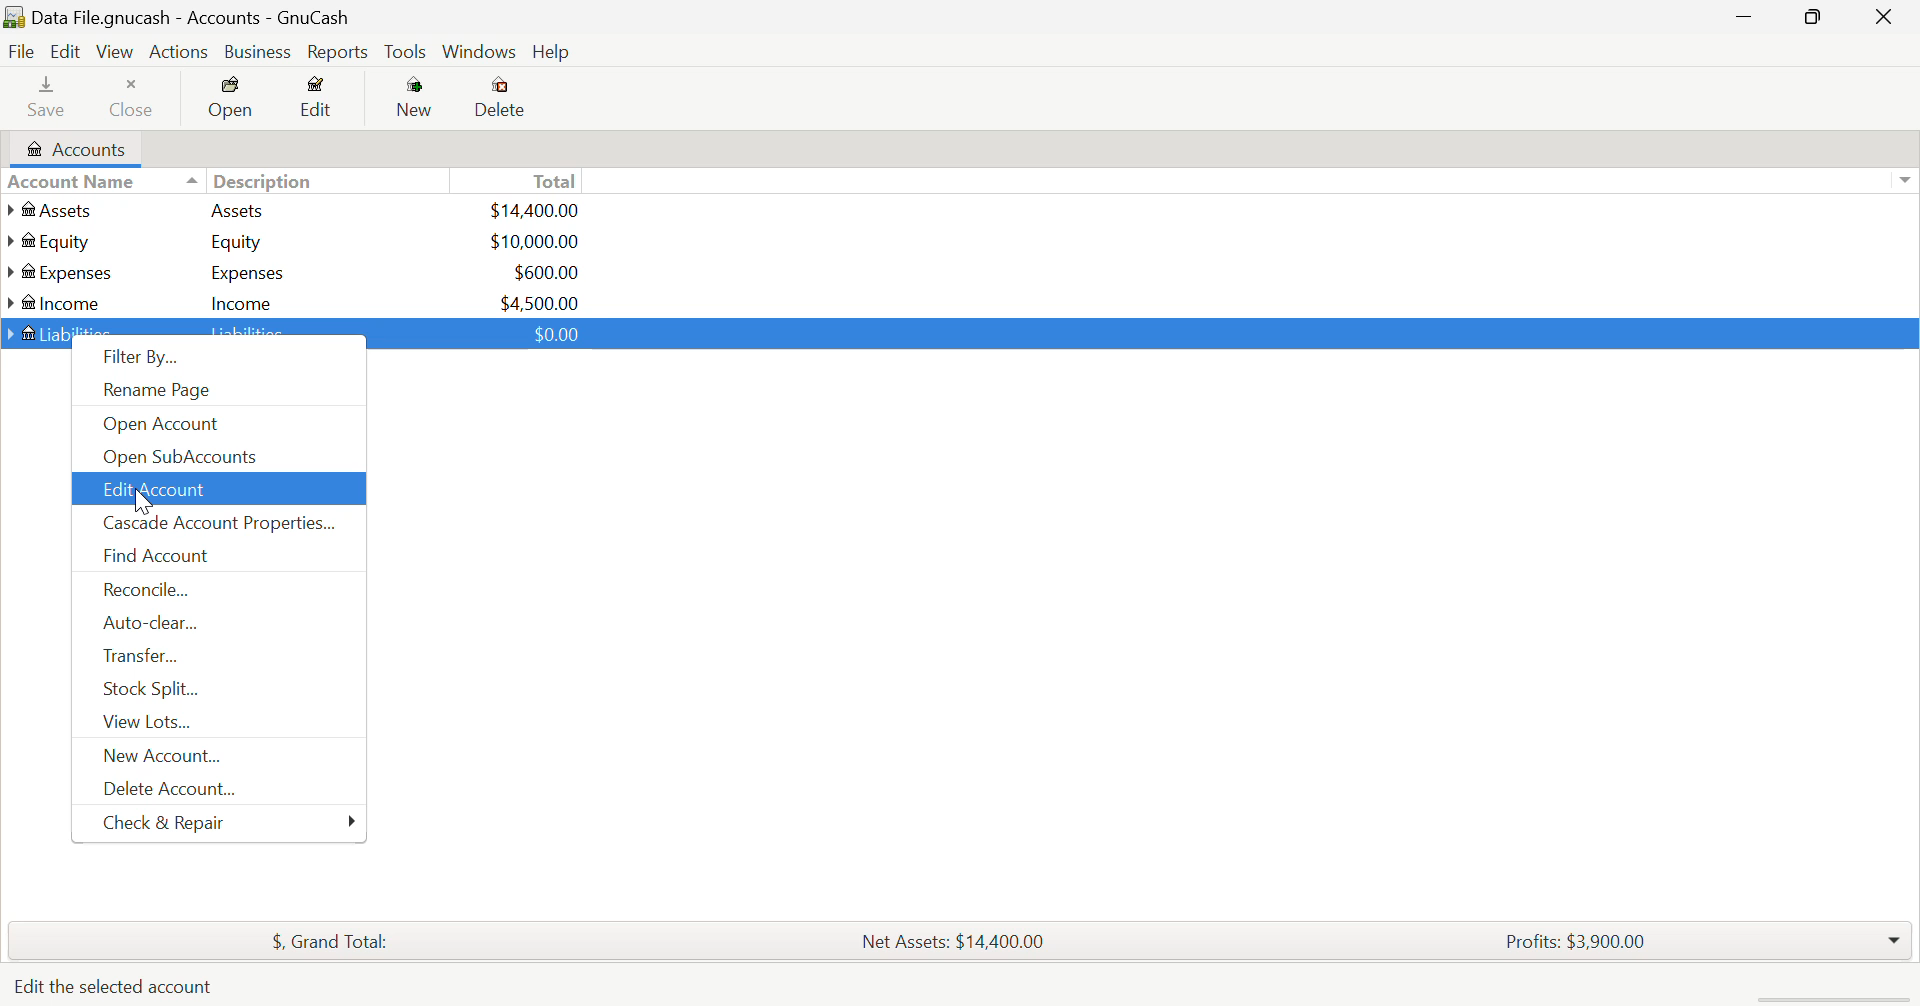 The image size is (1920, 1006). Describe the element at coordinates (546, 272) in the screenshot. I see `USD` at that location.